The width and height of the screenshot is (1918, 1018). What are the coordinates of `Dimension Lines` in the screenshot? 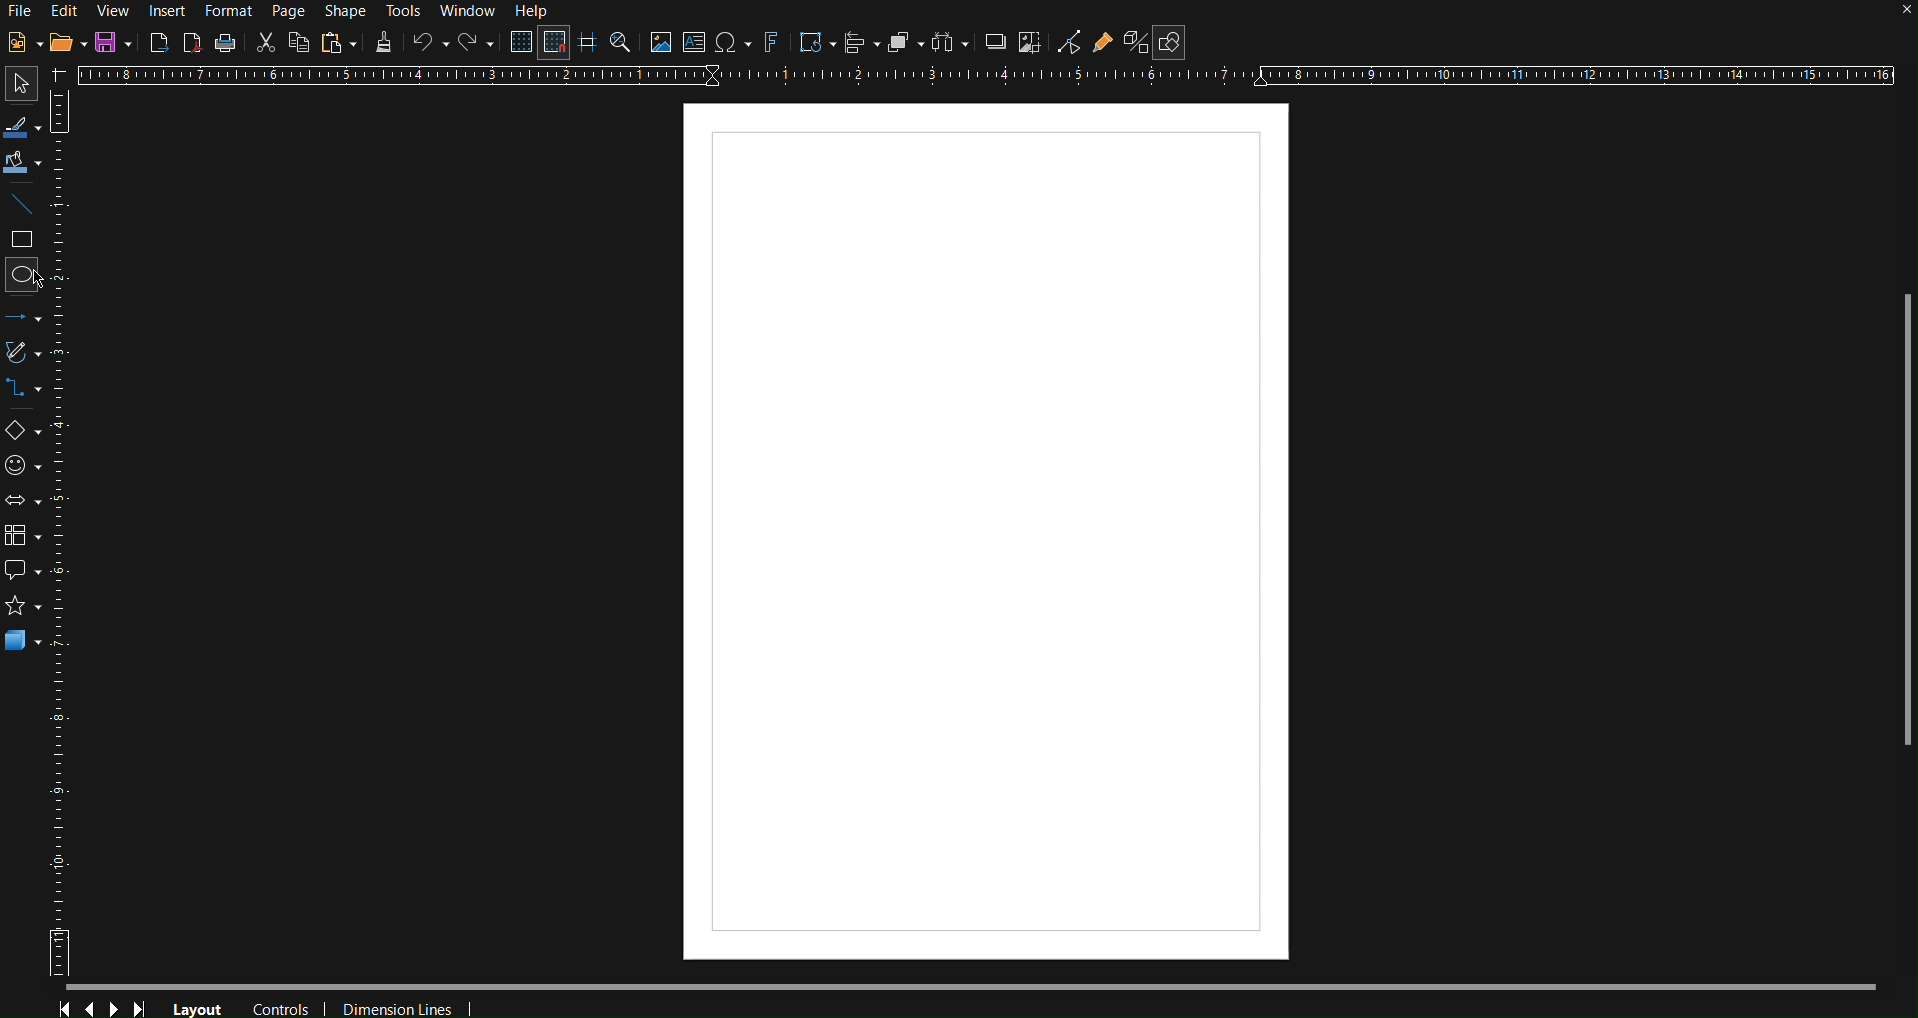 It's located at (402, 1005).